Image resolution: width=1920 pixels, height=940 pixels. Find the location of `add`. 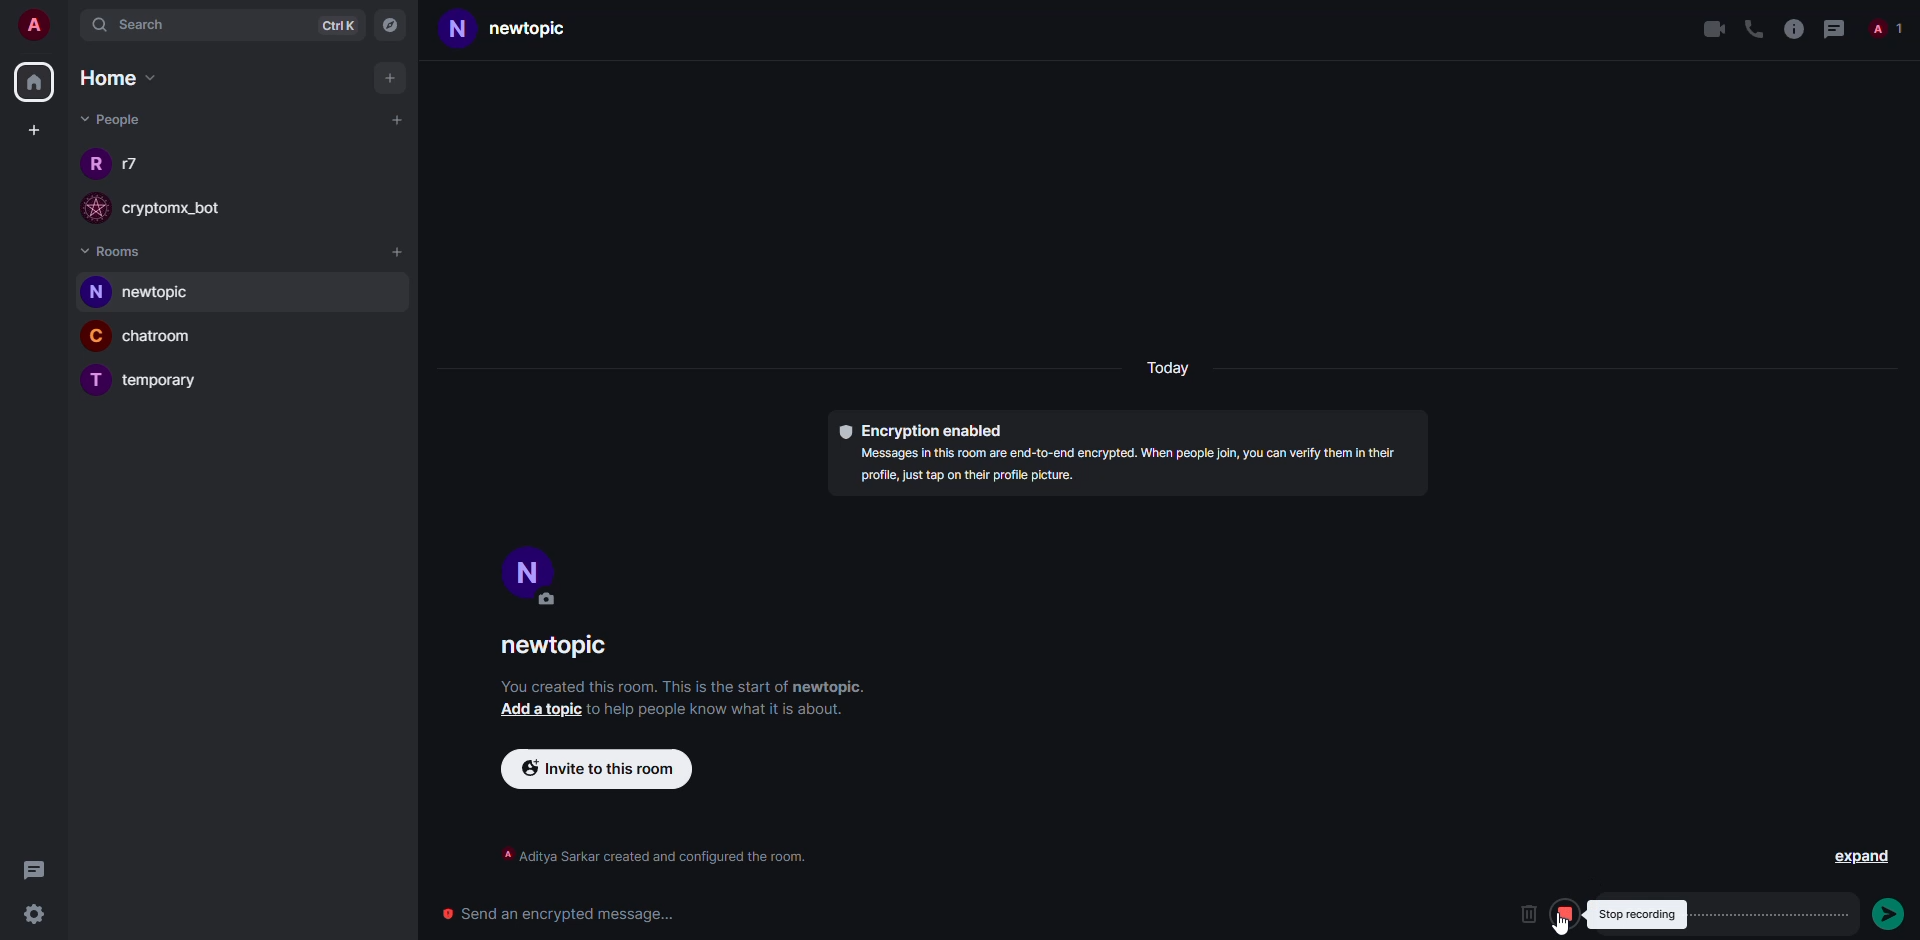

add is located at coordinates (399, 255).